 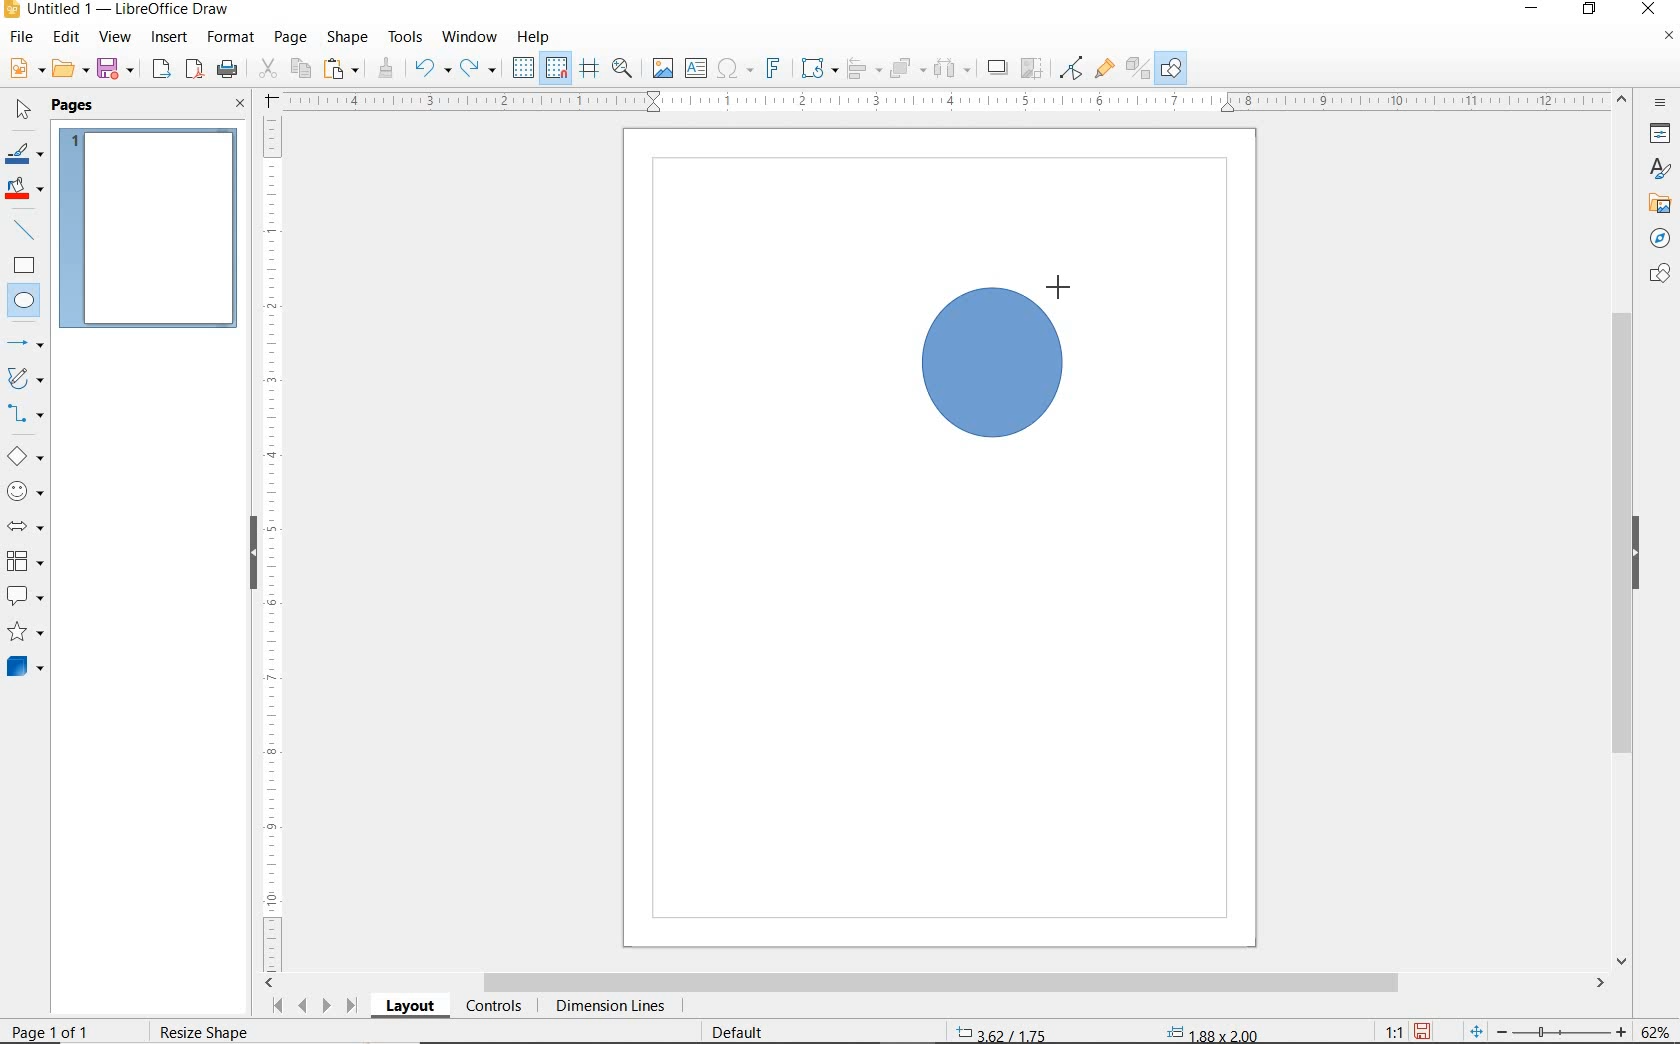 I want to click on FILL COLOR, so click(x=26, y=190).